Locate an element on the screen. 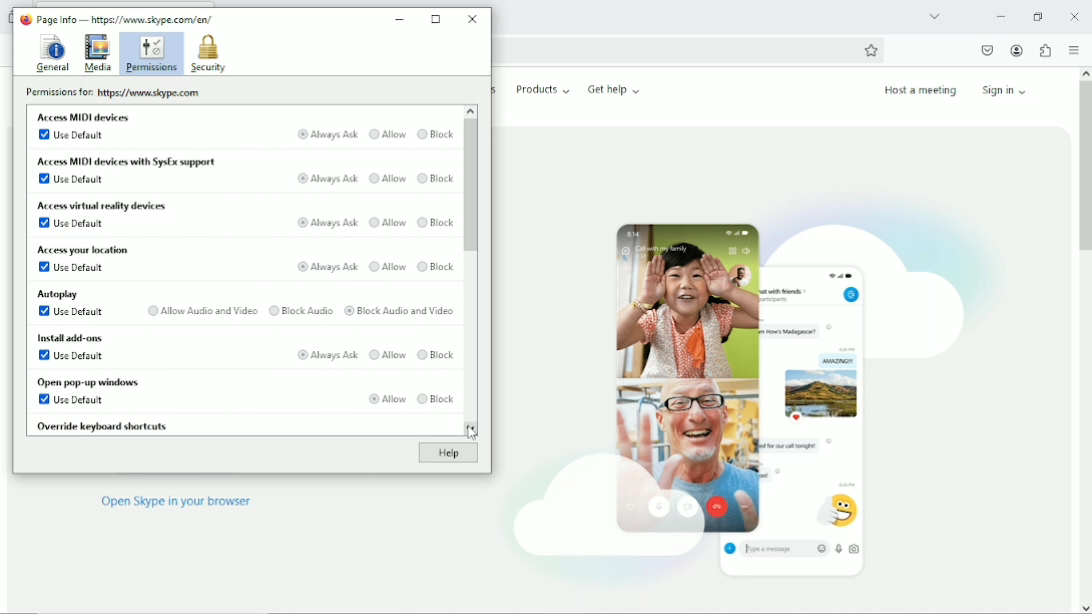 Image resolution: width=1092 pixels, height=614 pixels. Sign in is located at coordinates (1008, 89).